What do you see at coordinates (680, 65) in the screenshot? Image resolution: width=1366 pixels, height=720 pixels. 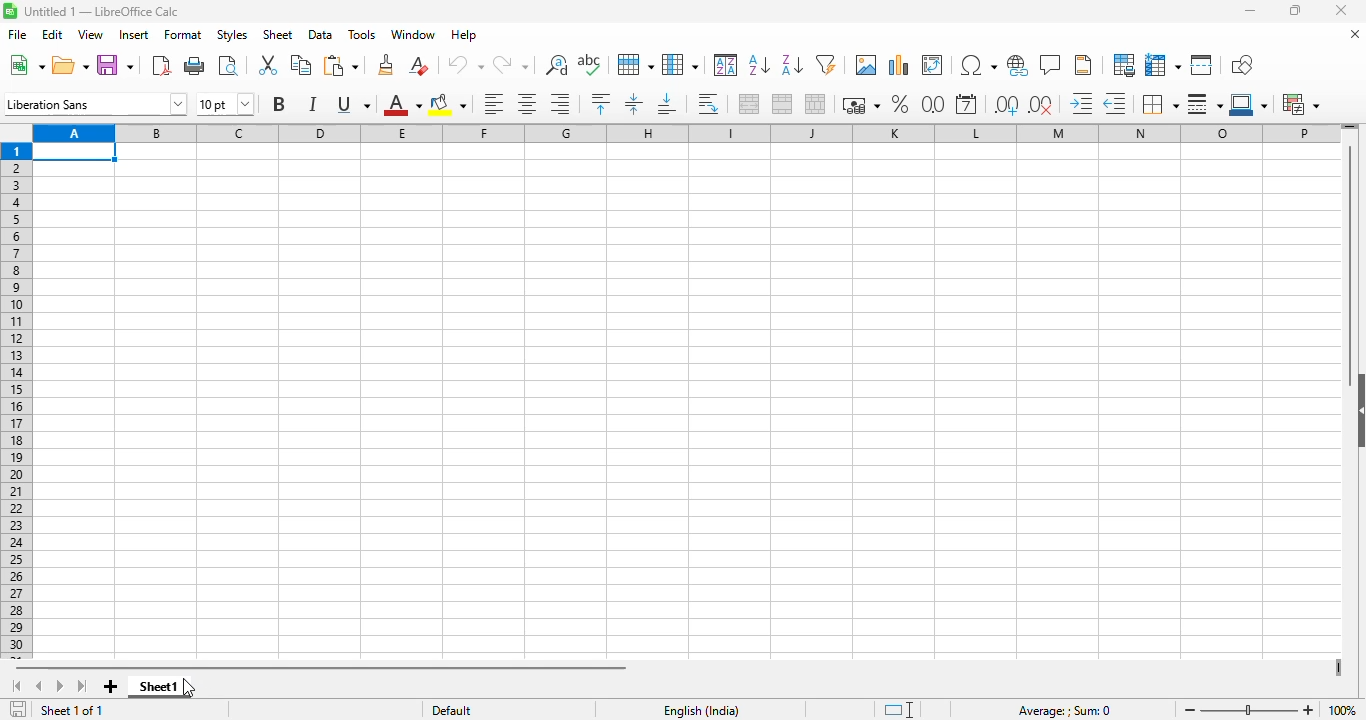 I see `column` at bounding box center [680, 65].